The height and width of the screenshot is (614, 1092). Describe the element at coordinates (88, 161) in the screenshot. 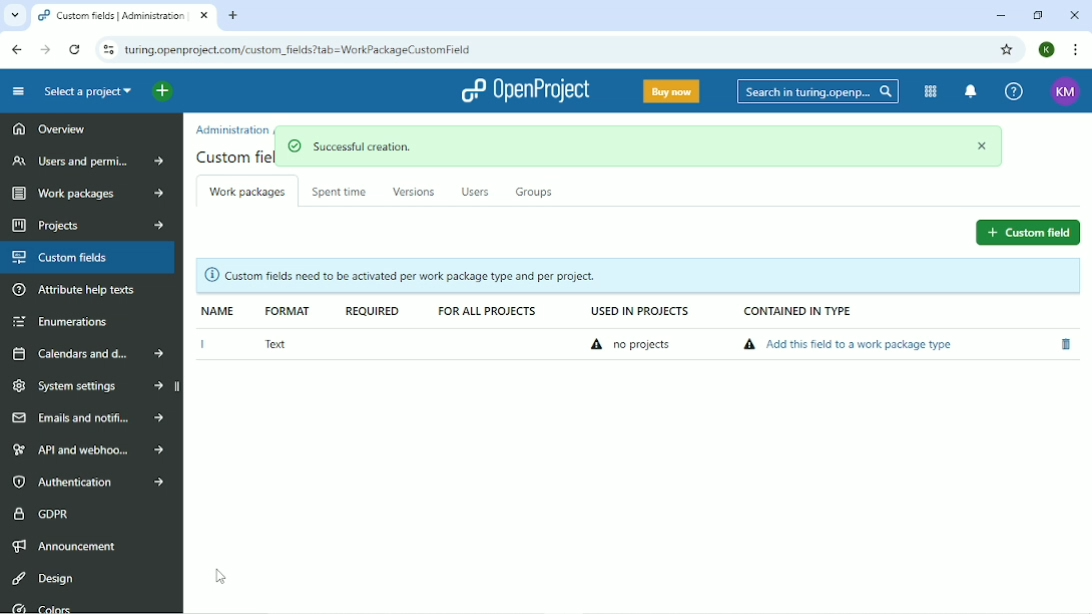

I see `Users and permissions` at that location.